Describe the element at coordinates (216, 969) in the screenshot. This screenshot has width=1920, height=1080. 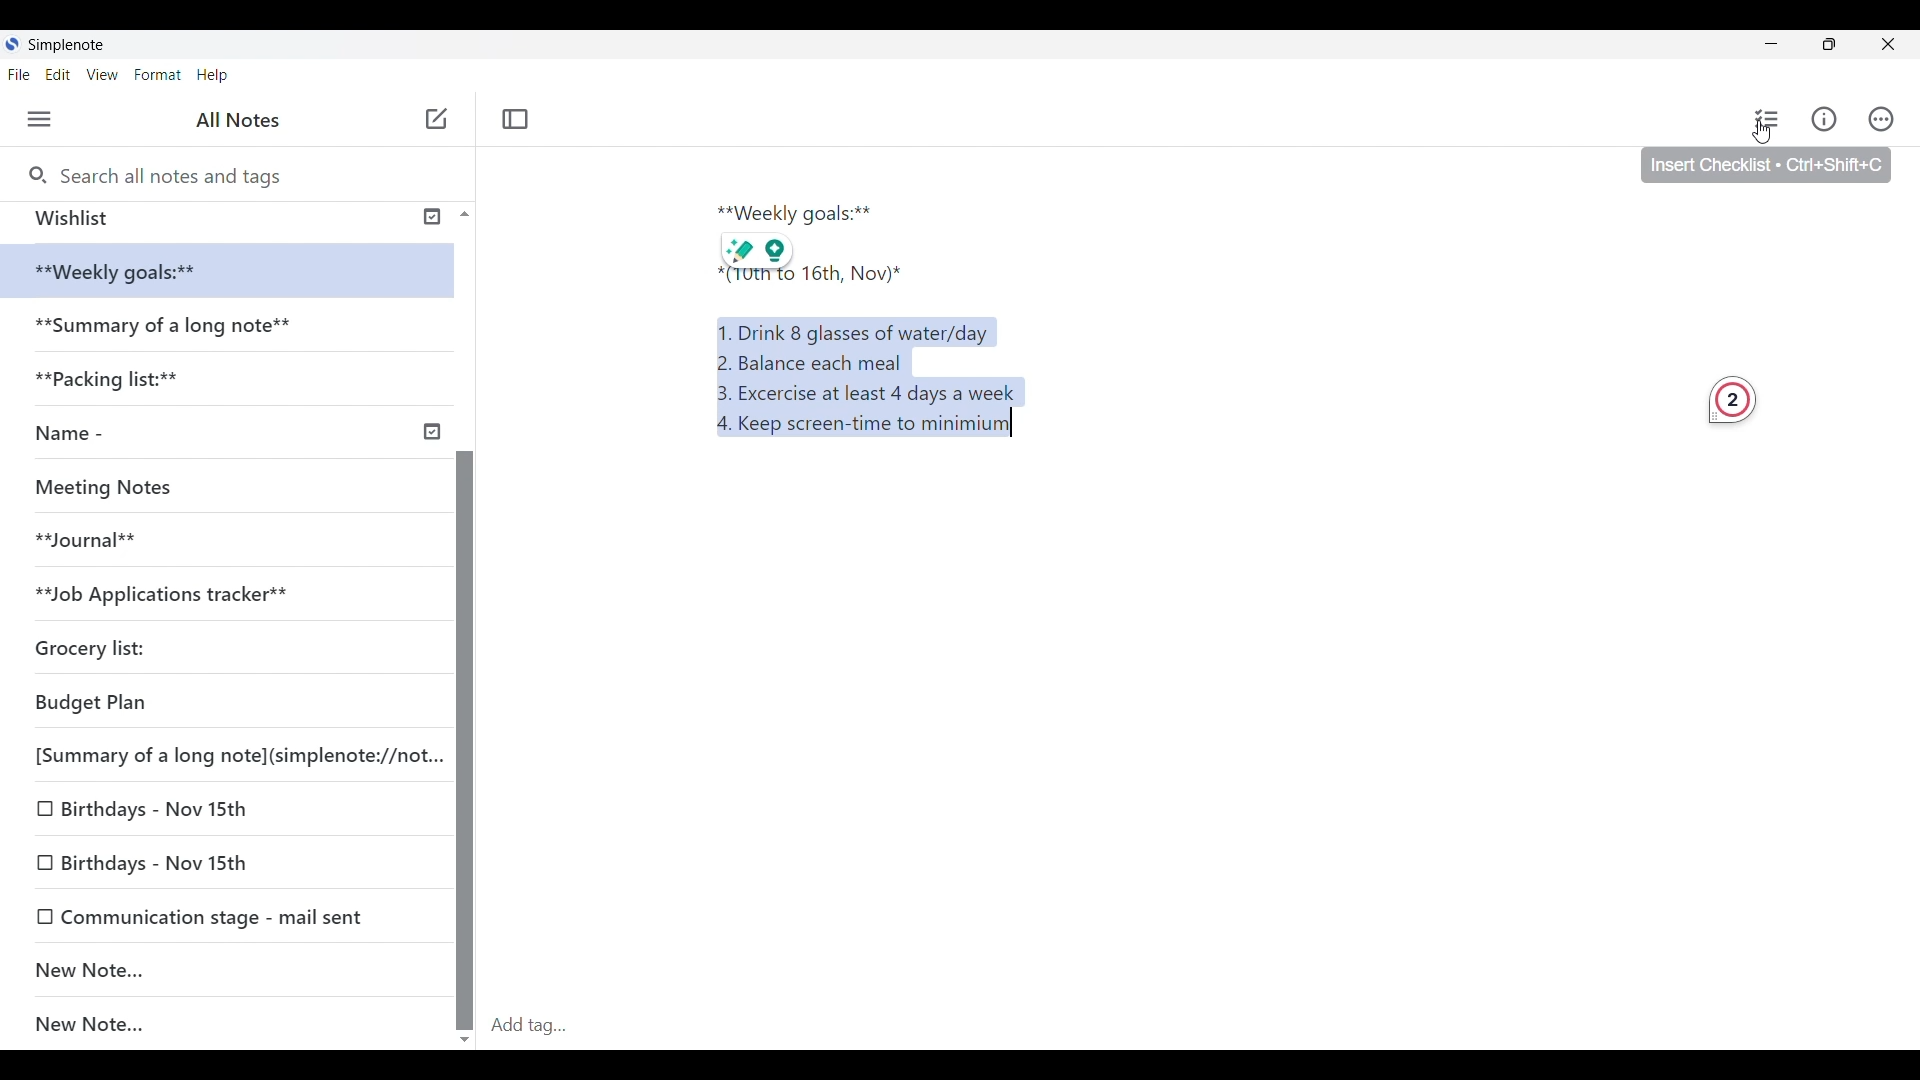
I see `New note` at that location.